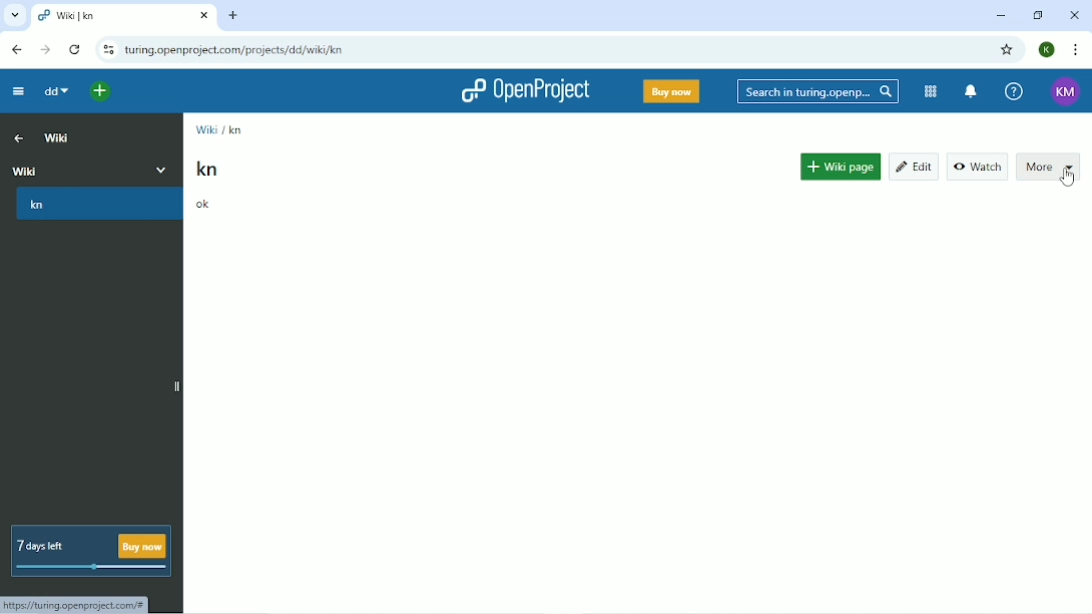 Image resolution: width=1092 pixels, height=614 pixels. What do you see at coordinates (1048, 165) in the screenshot?
I see `More` at bounding box center [1048, 165].